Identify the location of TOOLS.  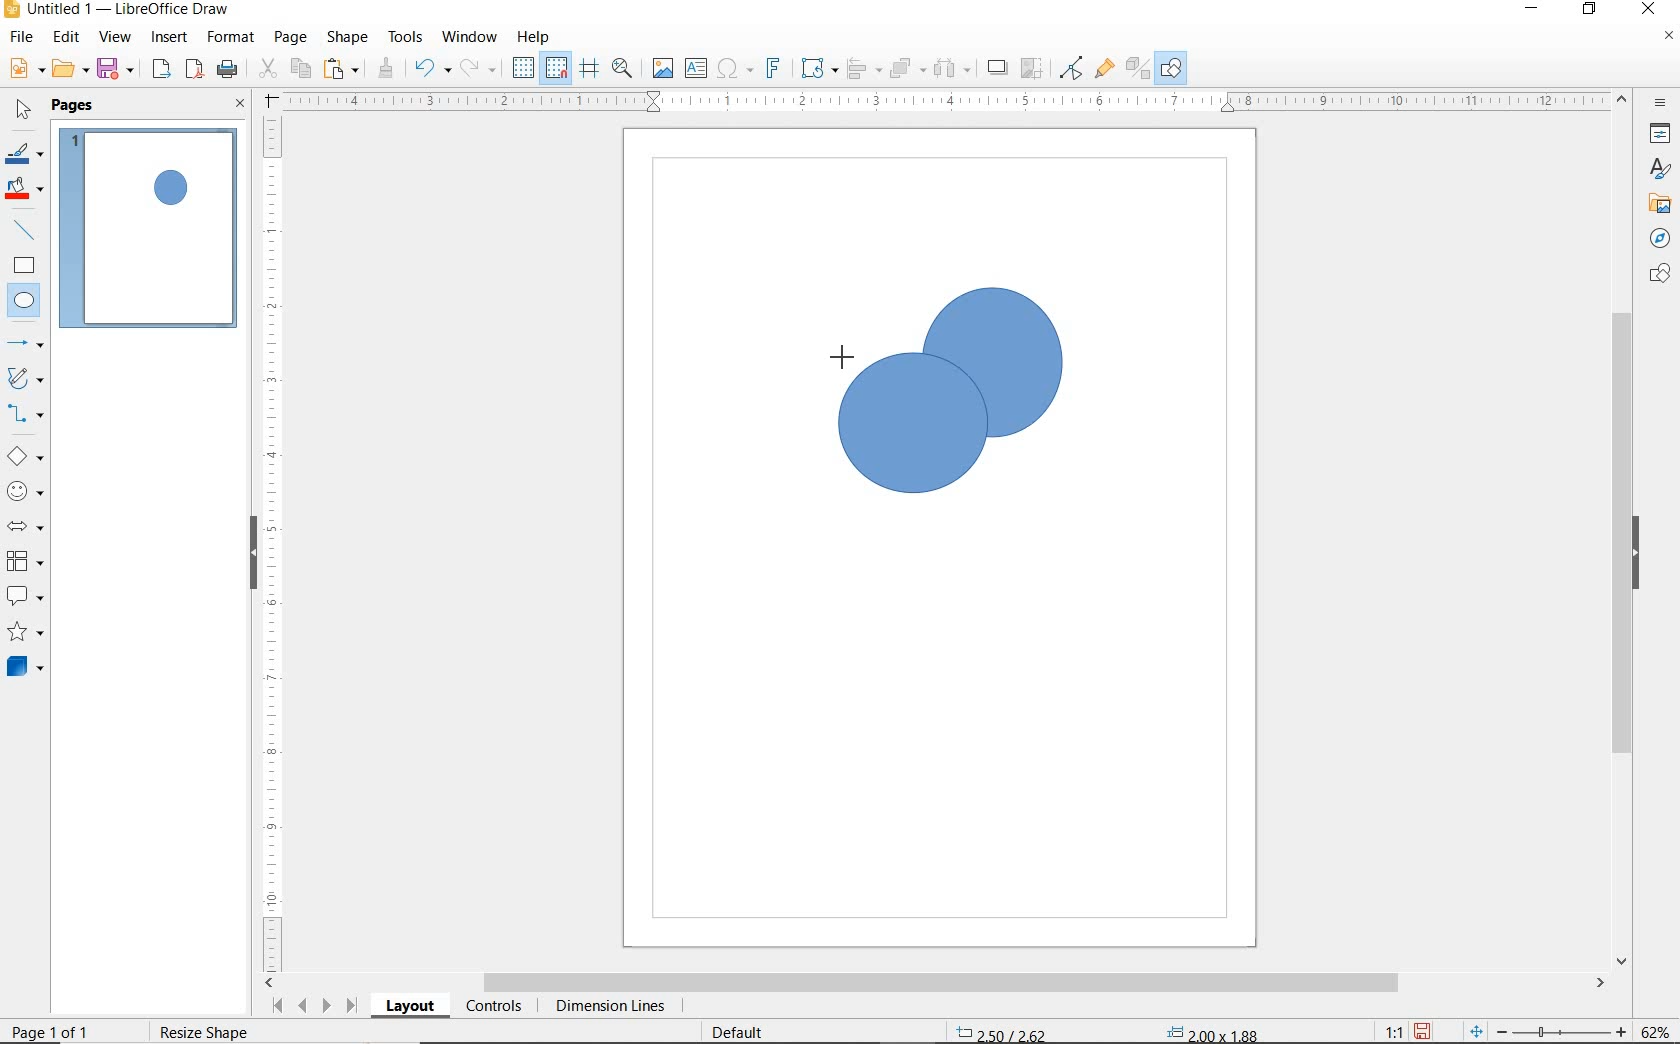
(405, 36).